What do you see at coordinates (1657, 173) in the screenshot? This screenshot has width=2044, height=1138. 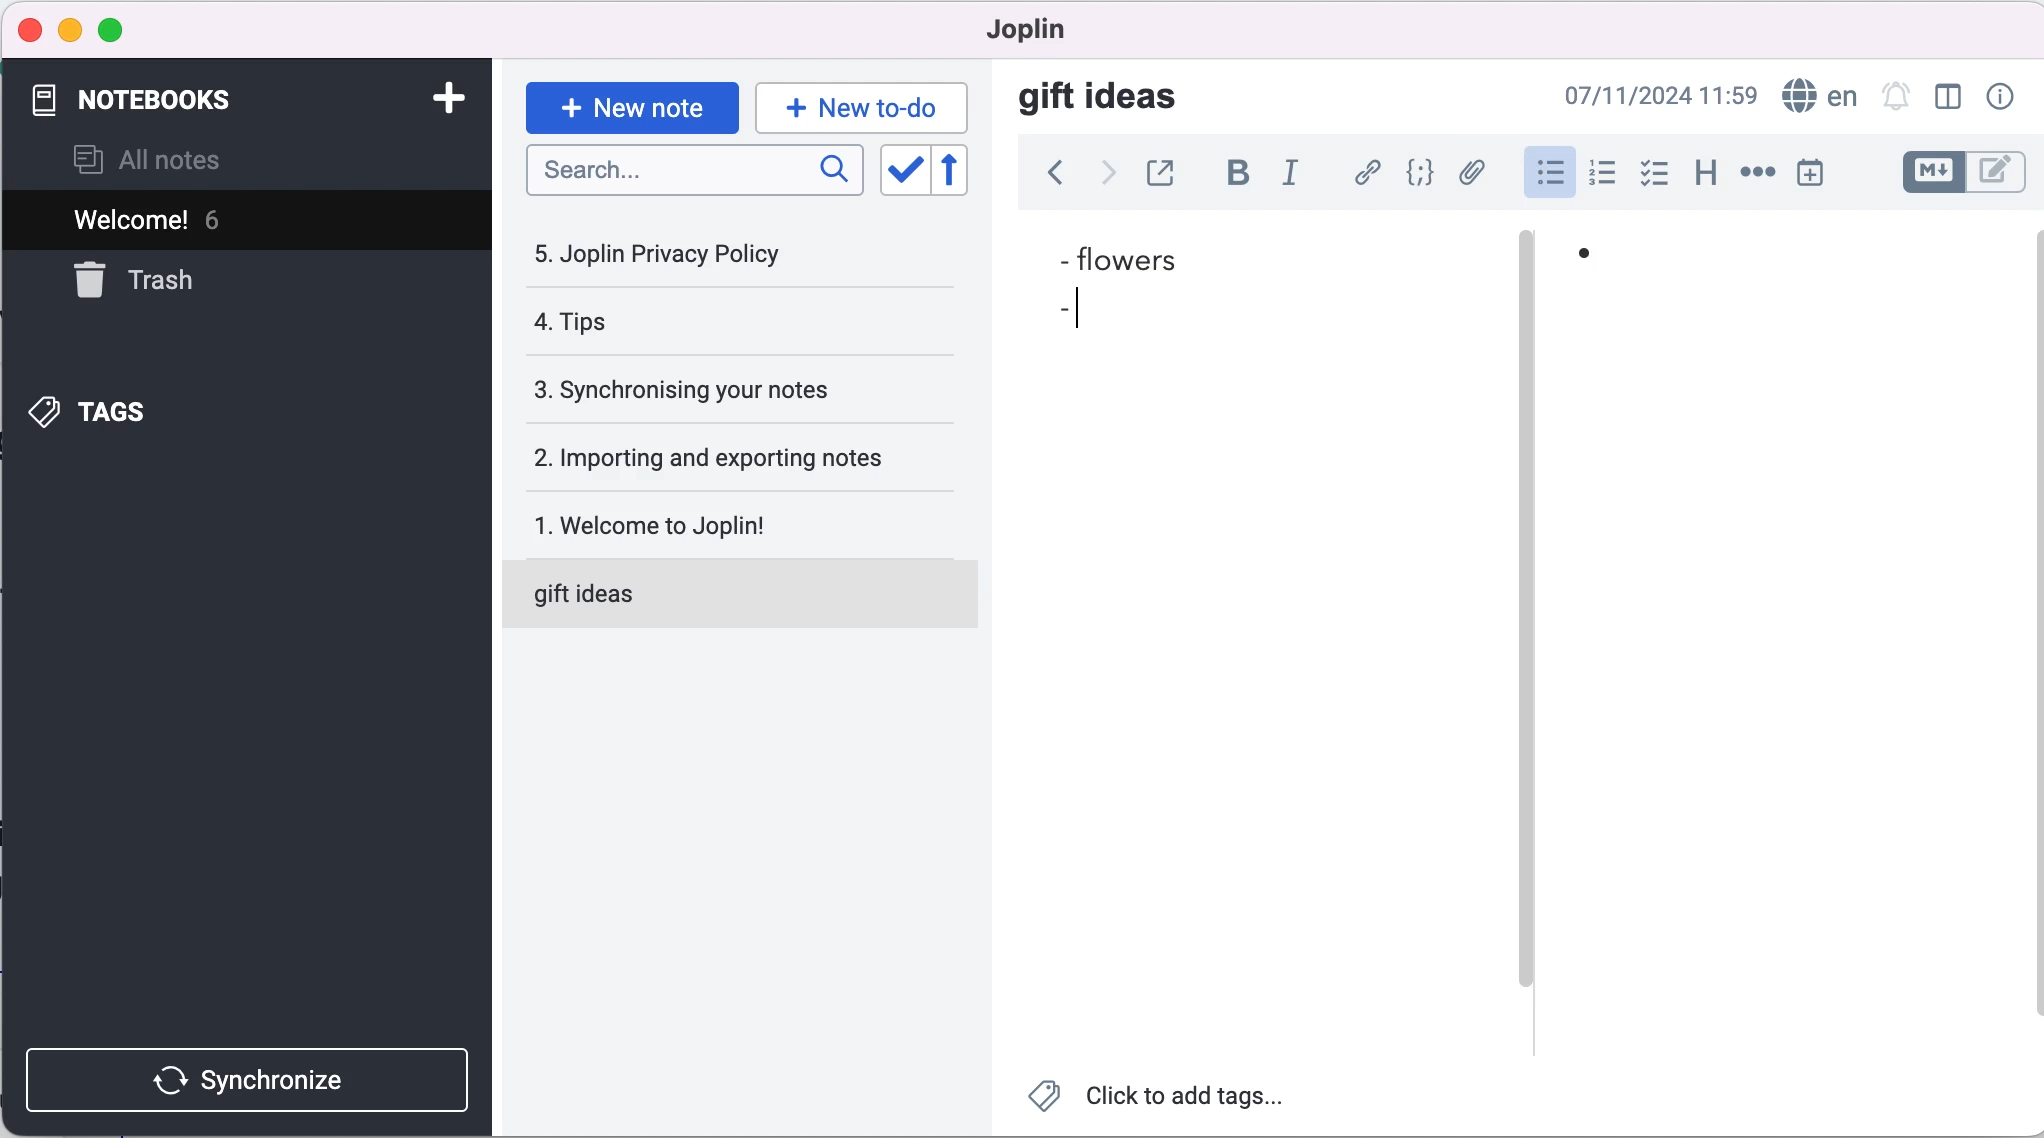 I see `checkbox` at bounding box center [1657, 173].